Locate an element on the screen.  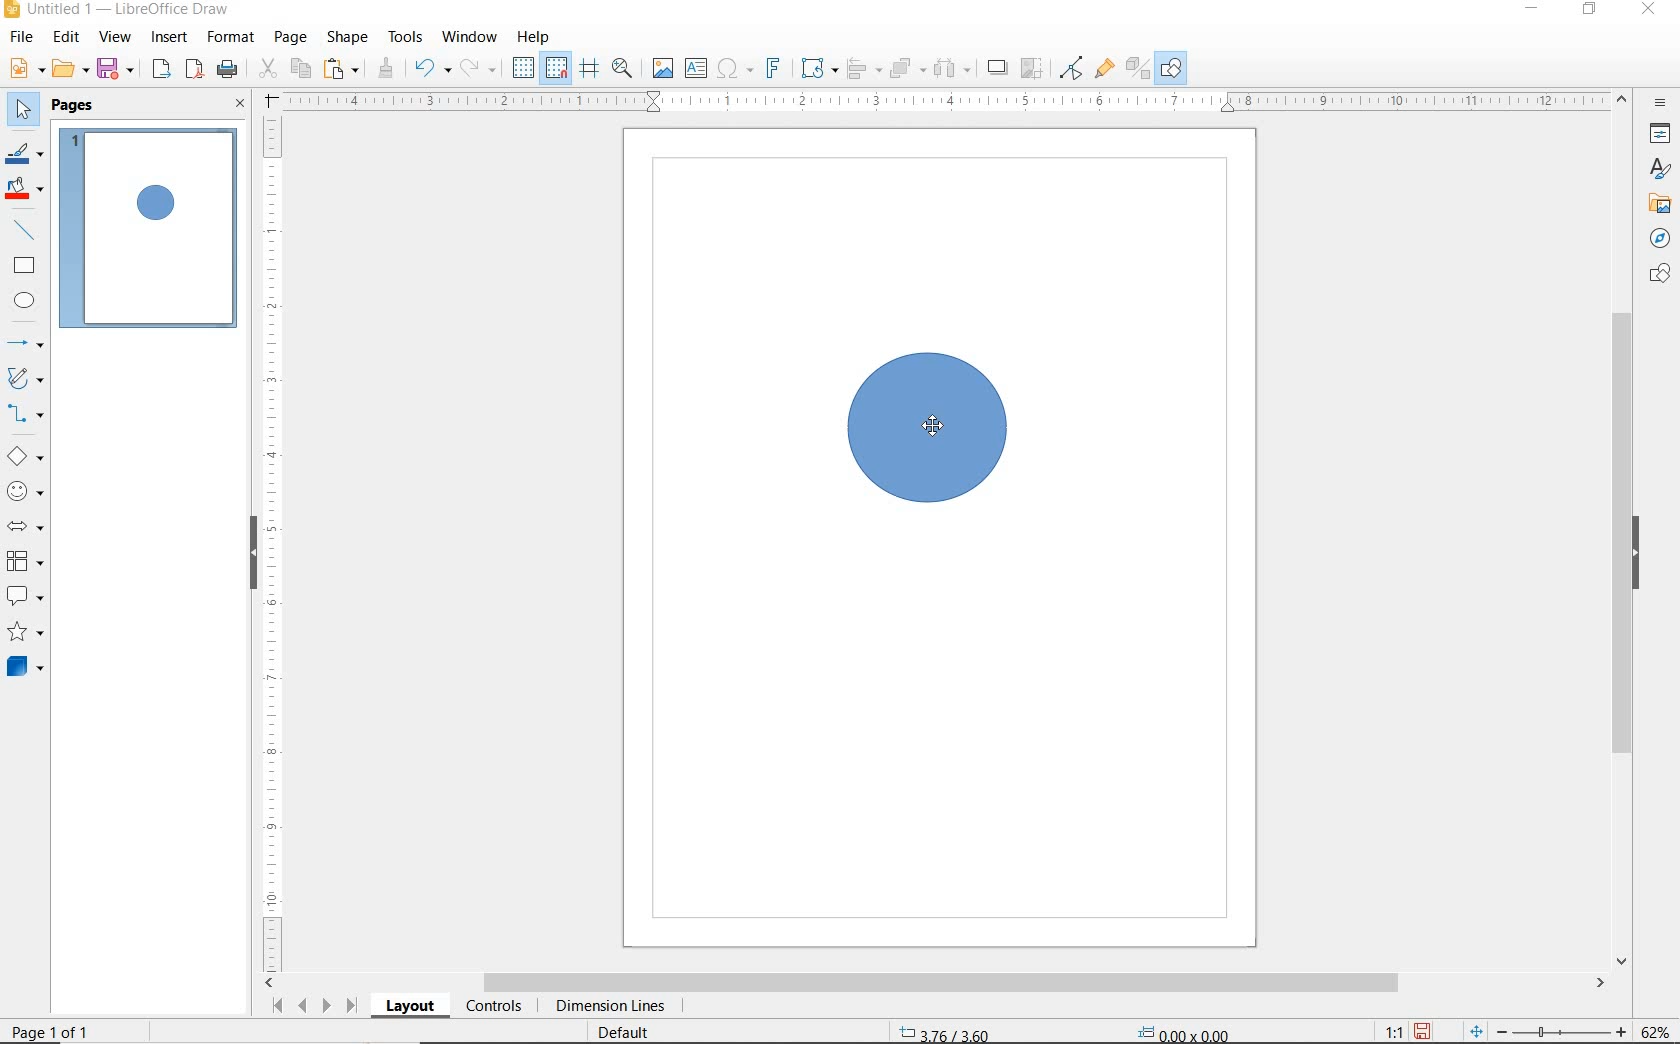
STARS AND BANNERS is located at coordinates (25, 633).